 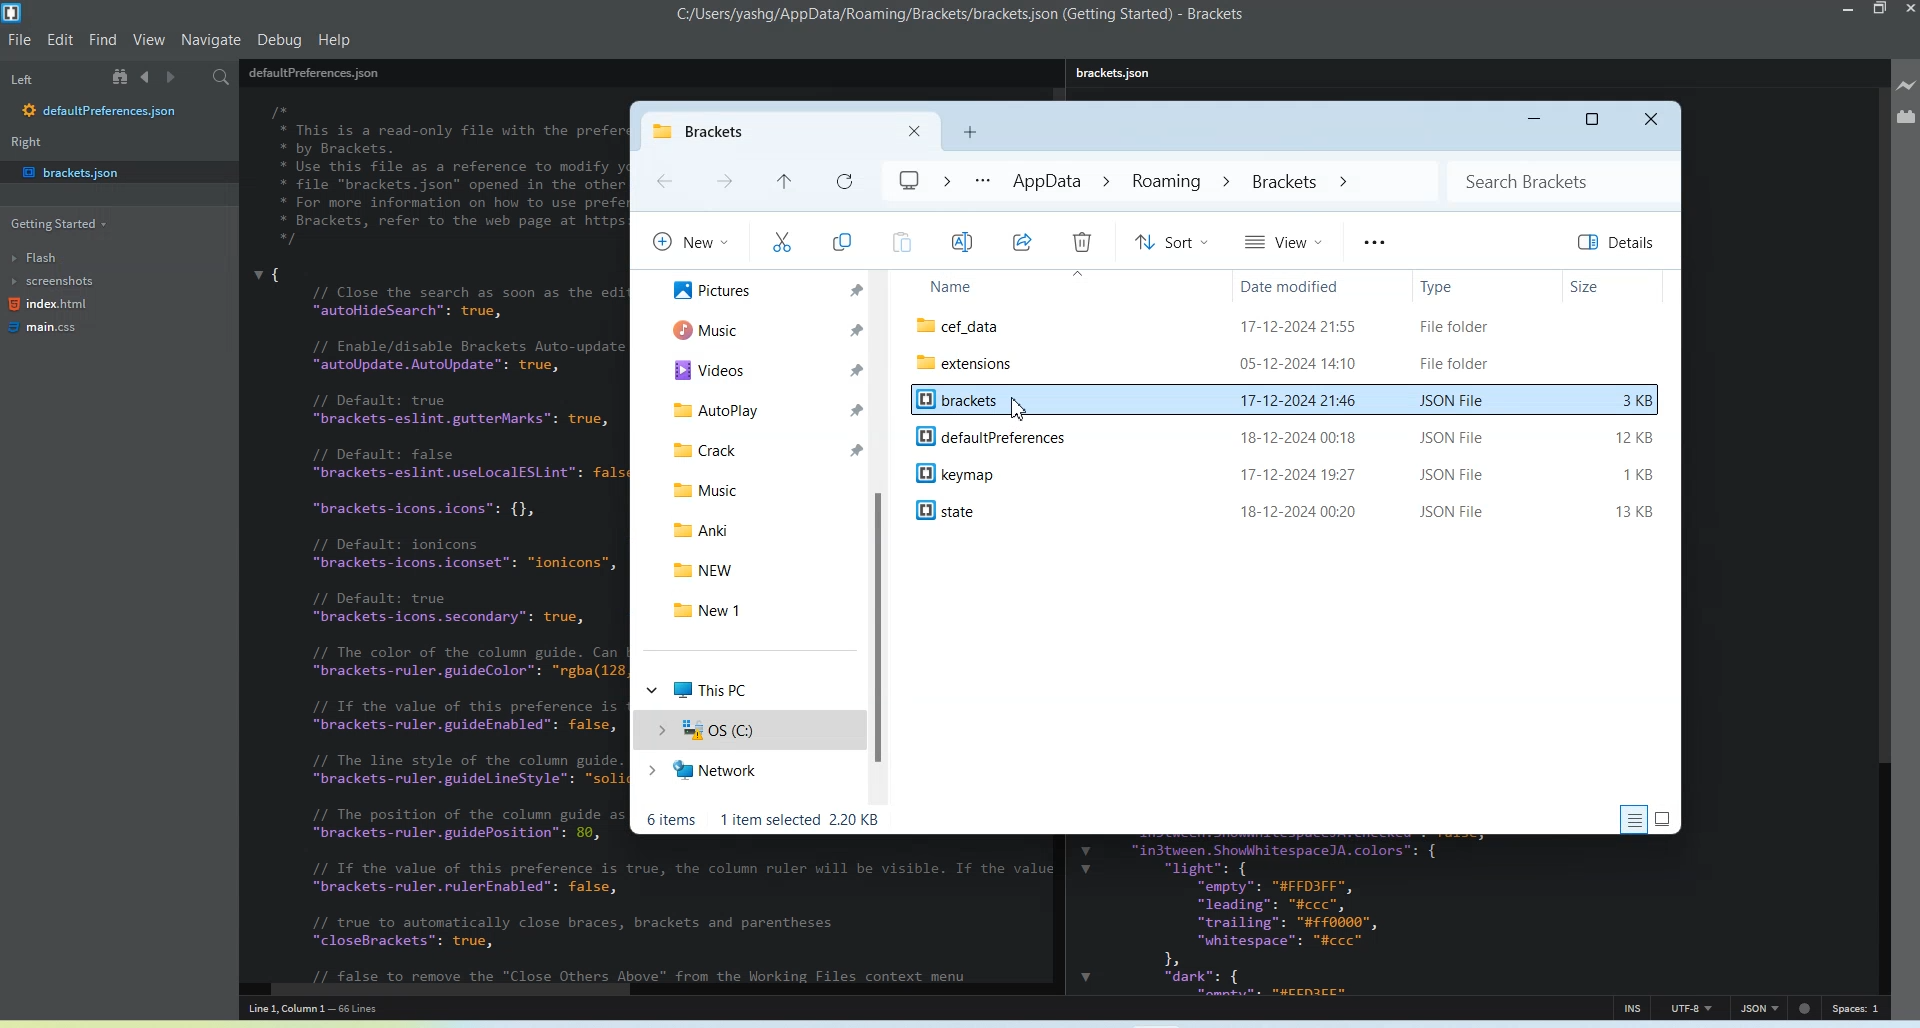 What do you see at coordinates (1619, 242) in the screenshot?
I see `Details` at bounding box center [1619, 242].